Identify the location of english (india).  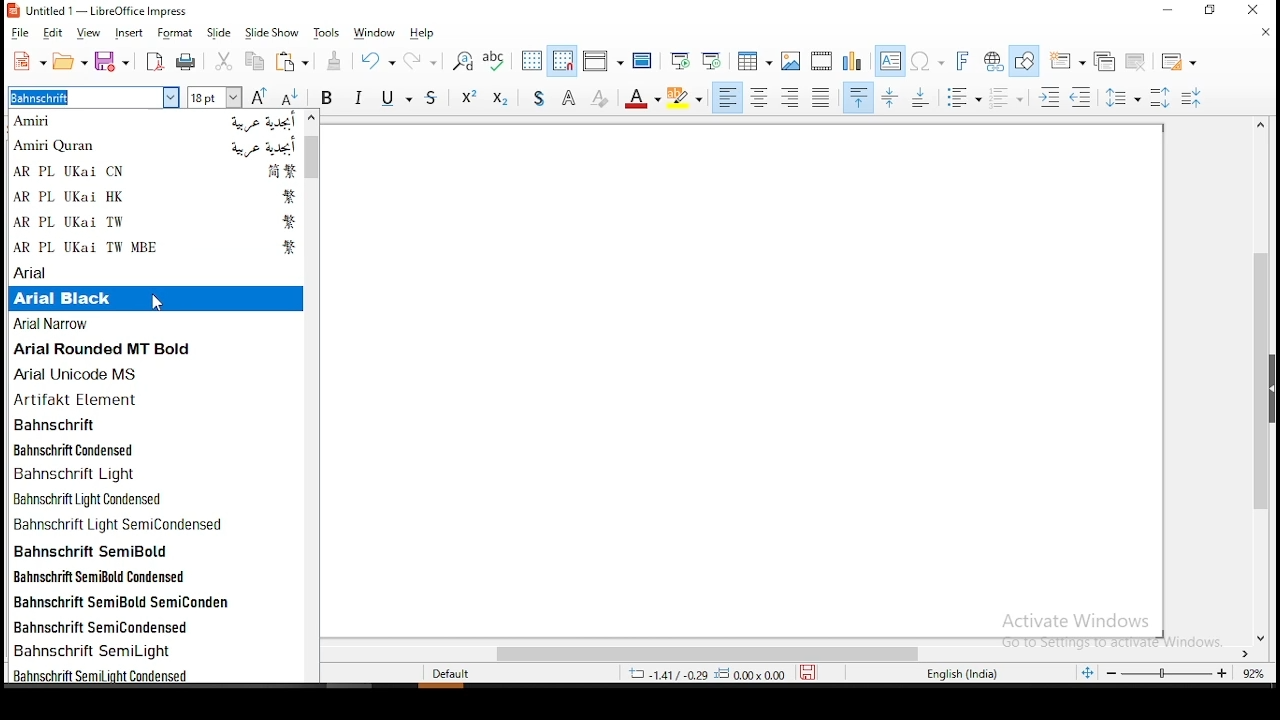
(962, 675).